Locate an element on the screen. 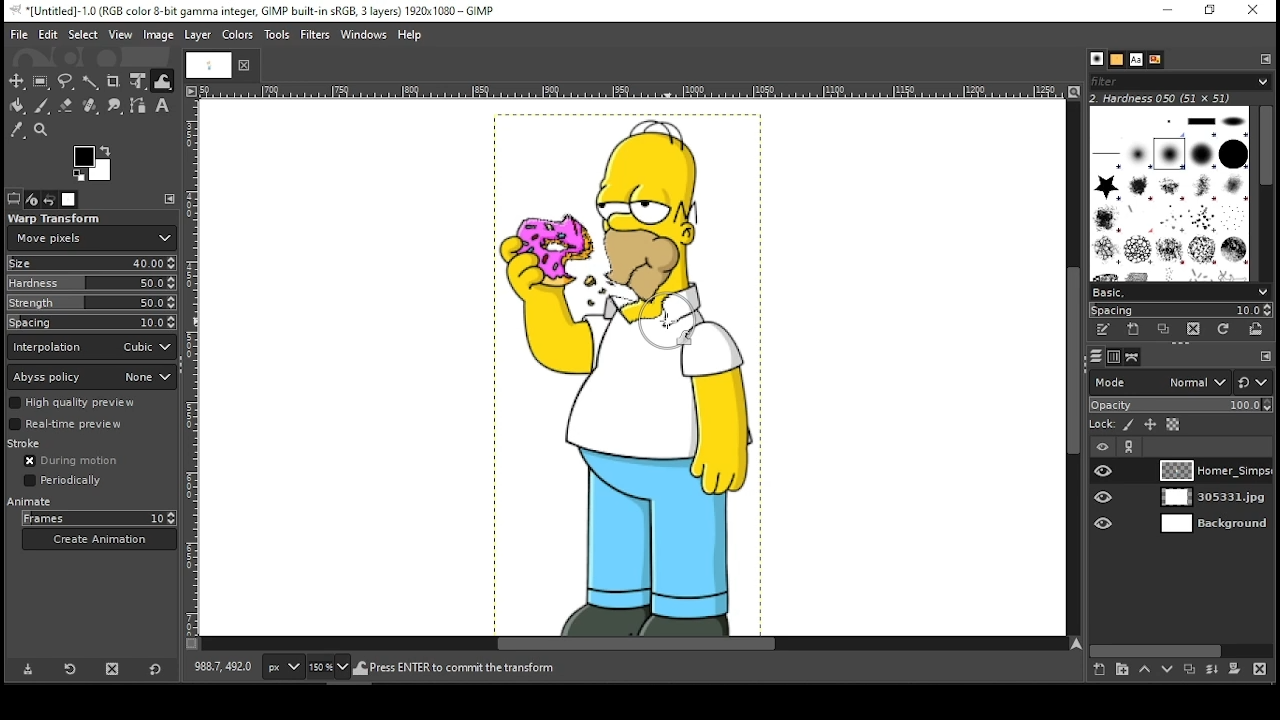 This screenshot has height=720, width=1280. images is located at coordinates (68, 200).